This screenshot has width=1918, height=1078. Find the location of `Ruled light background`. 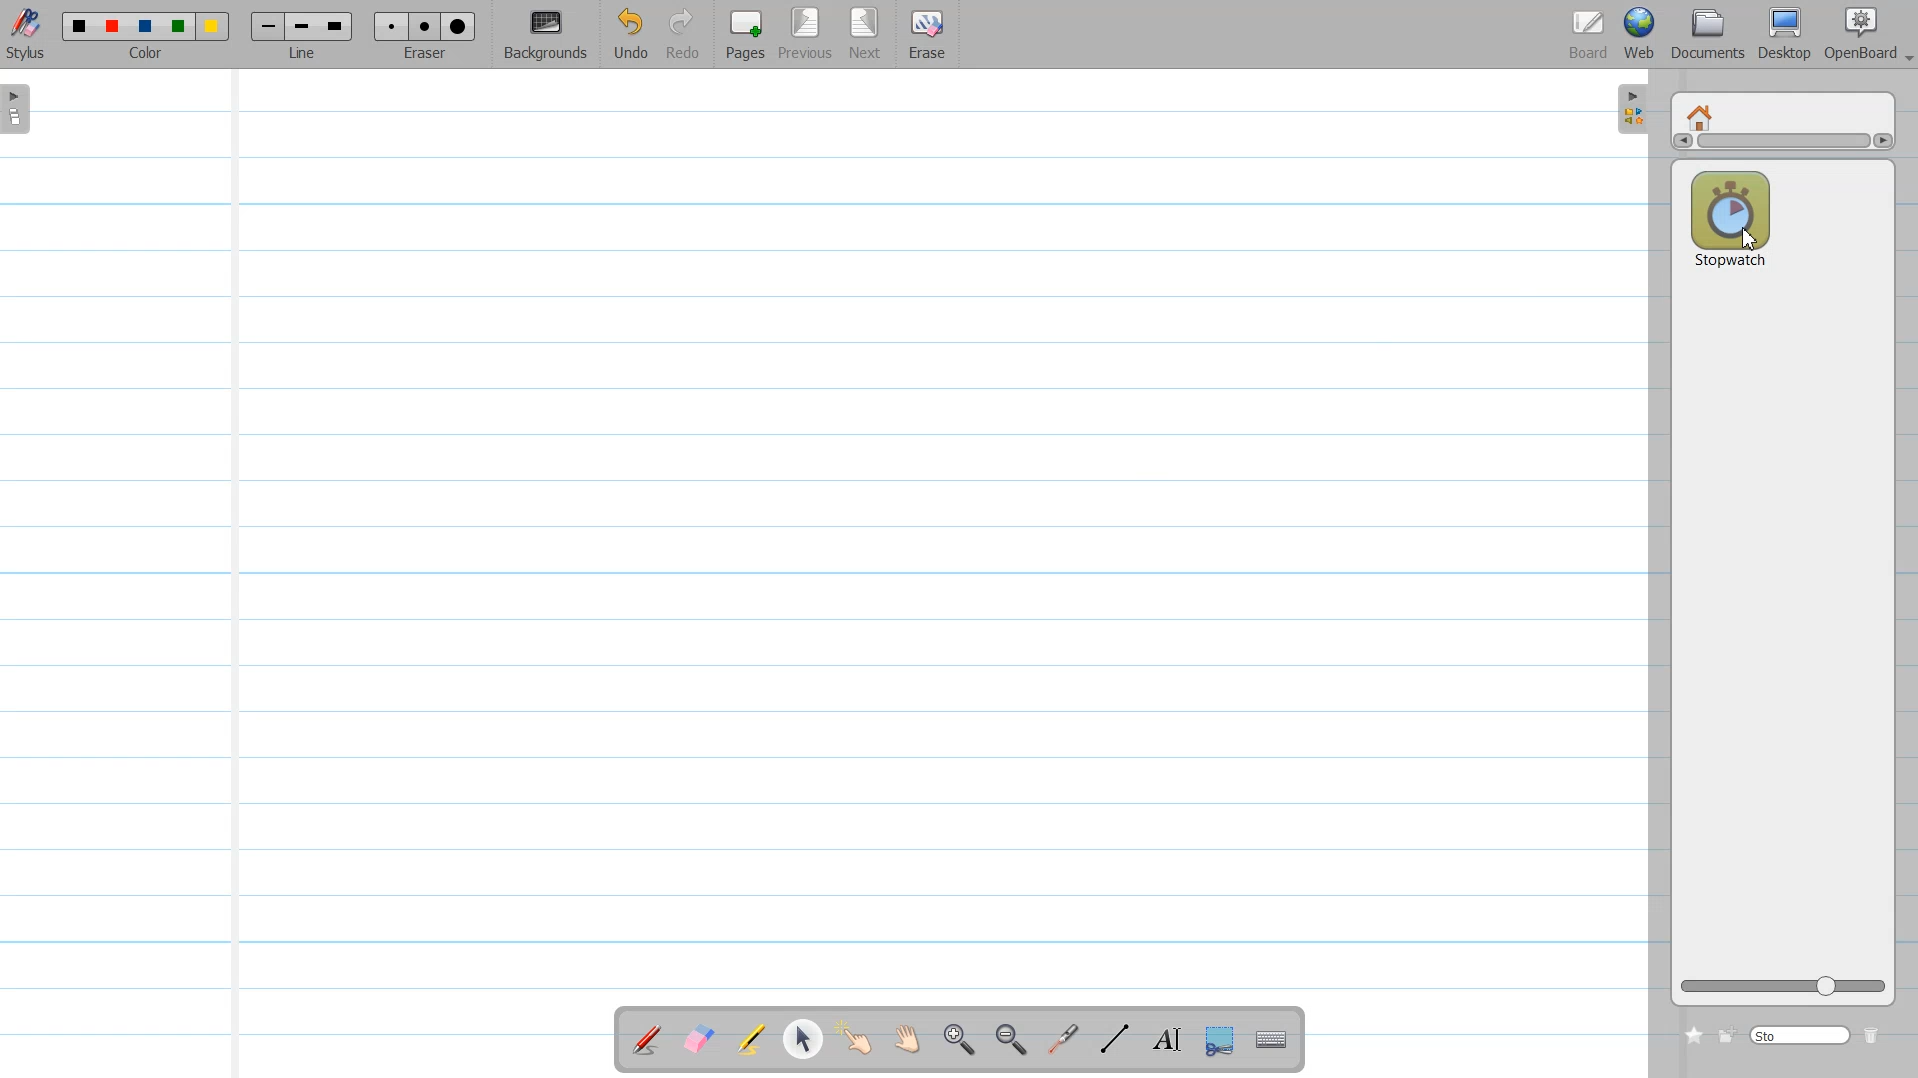

Ruled light background is located at coordinates (826, 541).